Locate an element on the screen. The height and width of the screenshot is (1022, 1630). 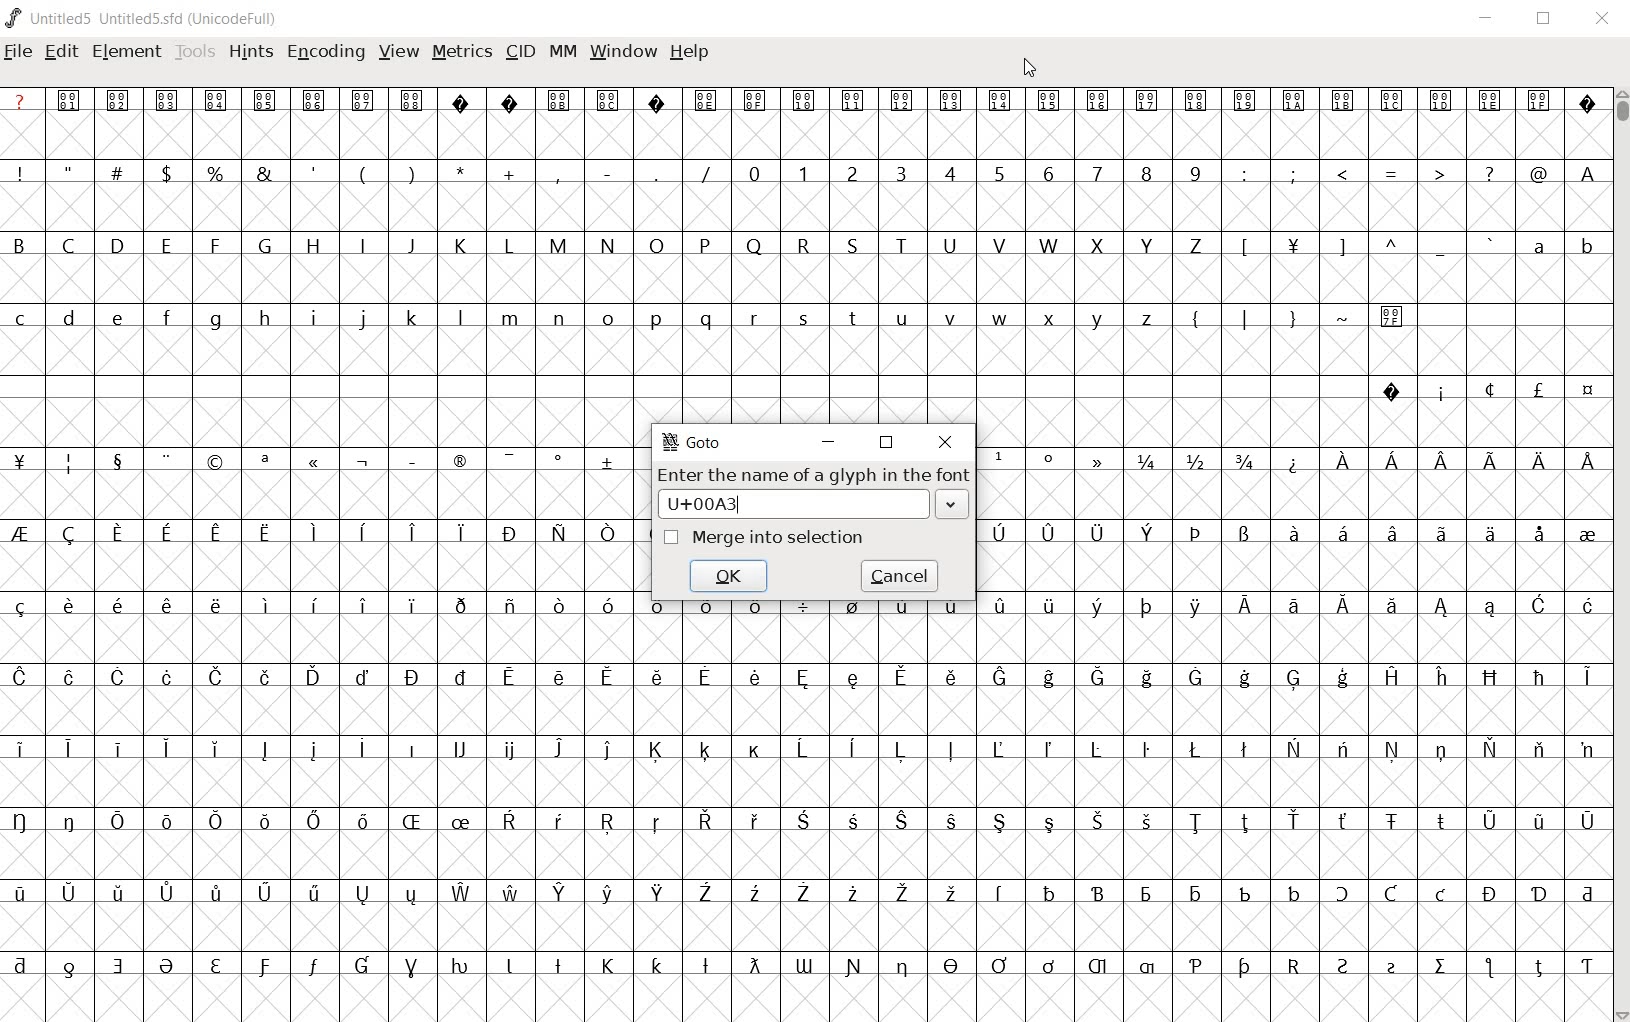
Symbol is located at coordinates (1490, 677).